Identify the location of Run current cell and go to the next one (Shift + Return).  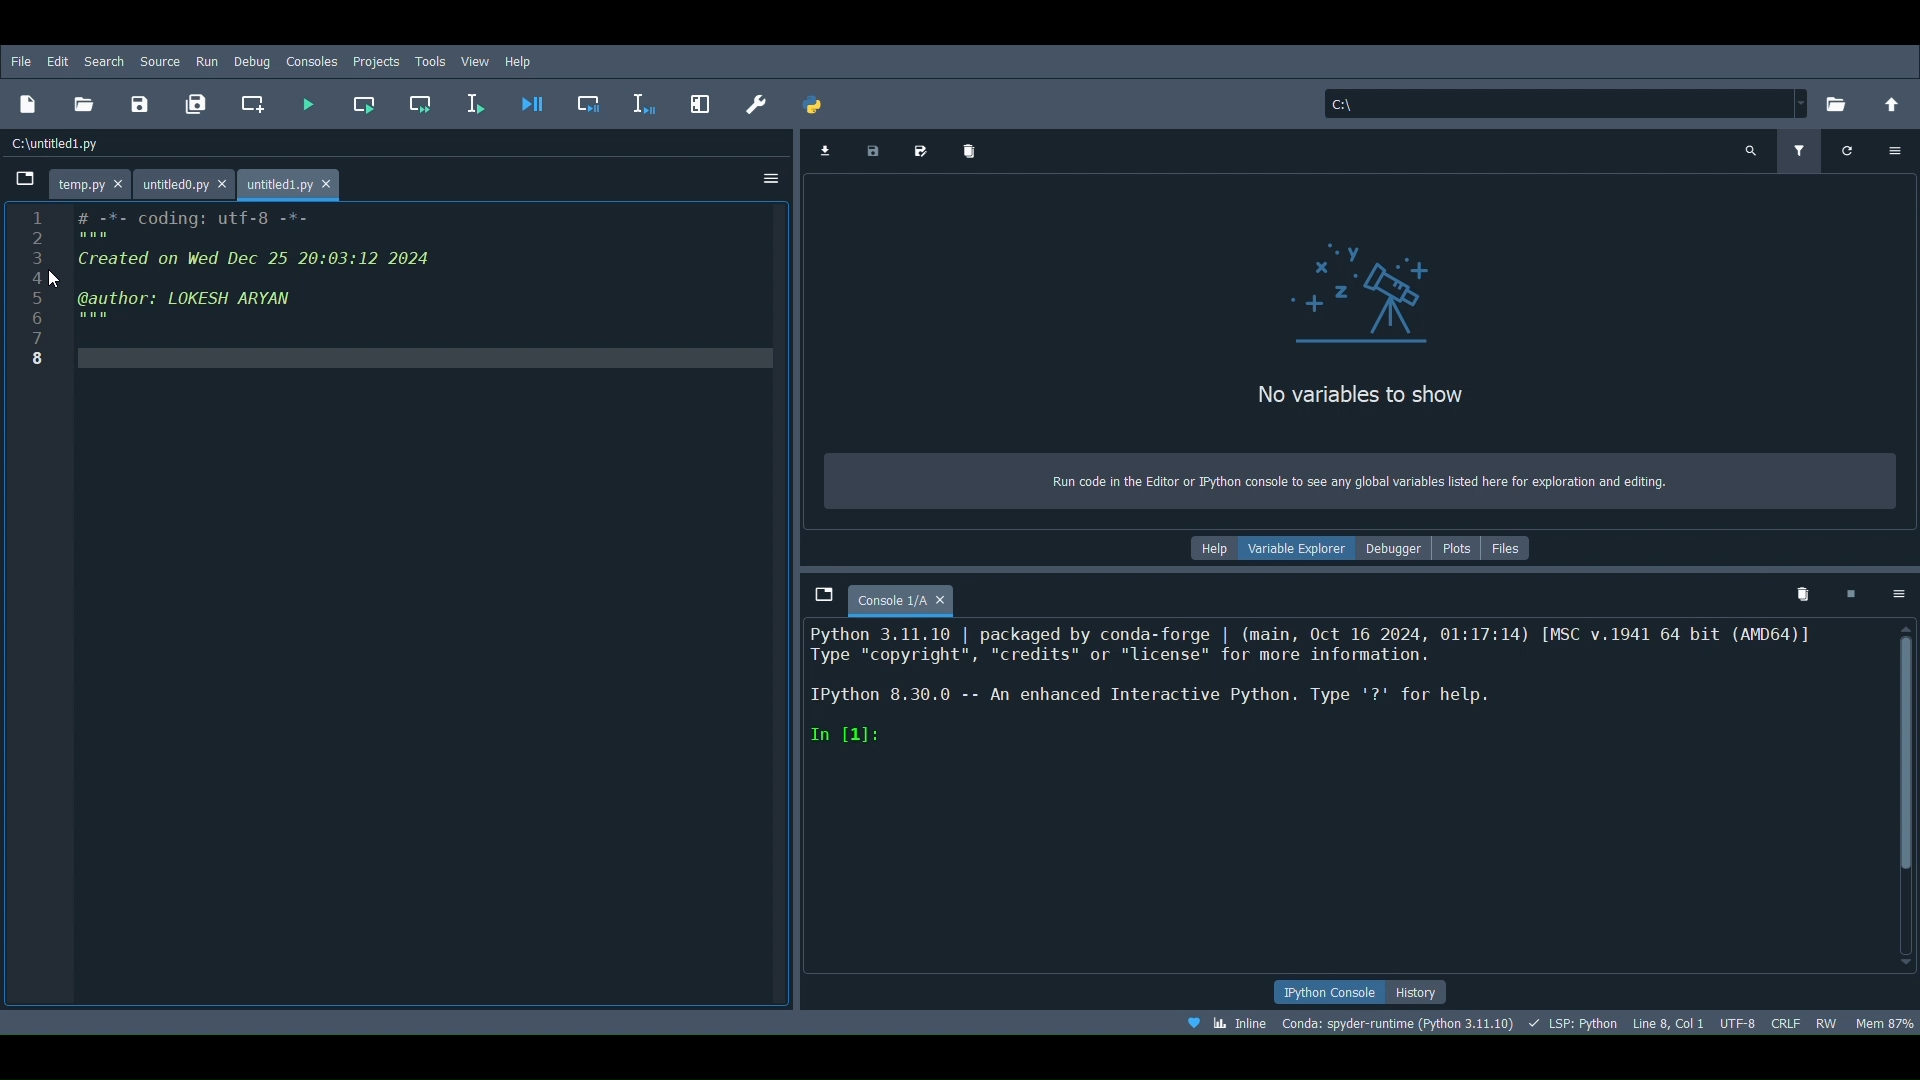
(425, 103).